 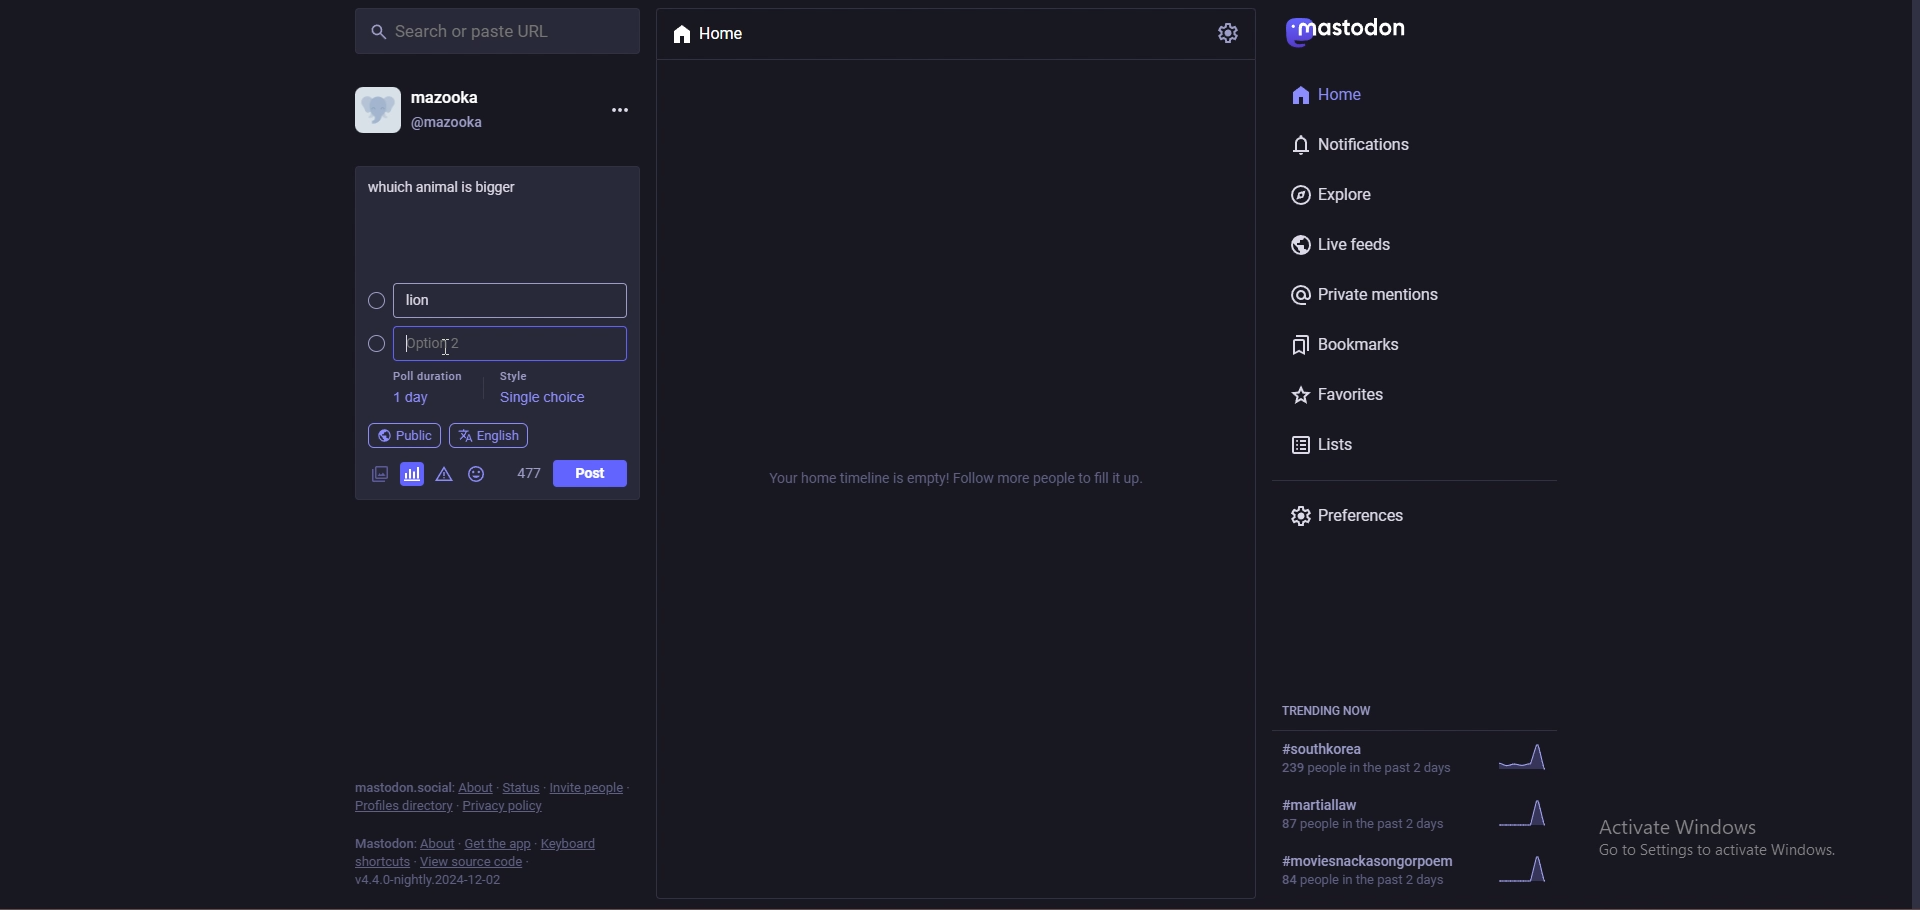 What do you see at coordinates (541, 386) in the screenshot?
I see `style` at bounding box center [541, 386].